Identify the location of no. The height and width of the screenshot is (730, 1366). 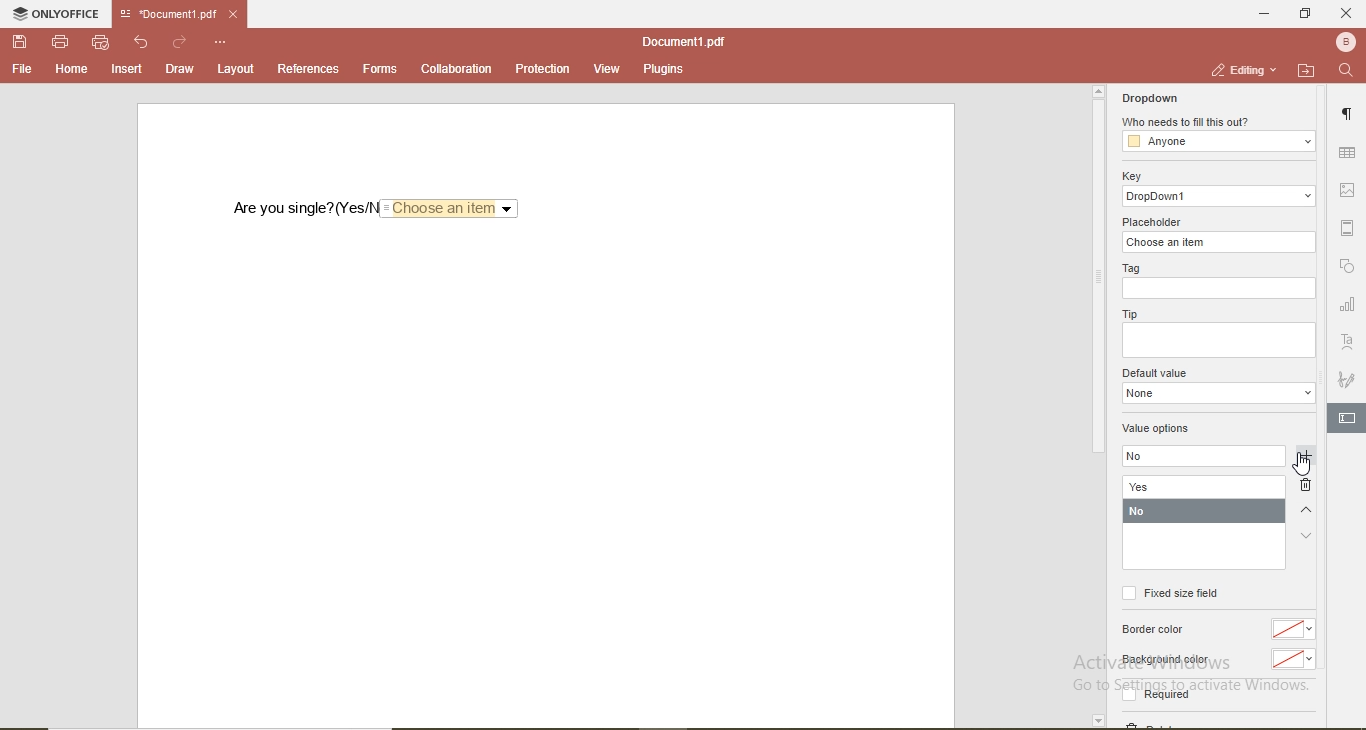
(1141, 458).